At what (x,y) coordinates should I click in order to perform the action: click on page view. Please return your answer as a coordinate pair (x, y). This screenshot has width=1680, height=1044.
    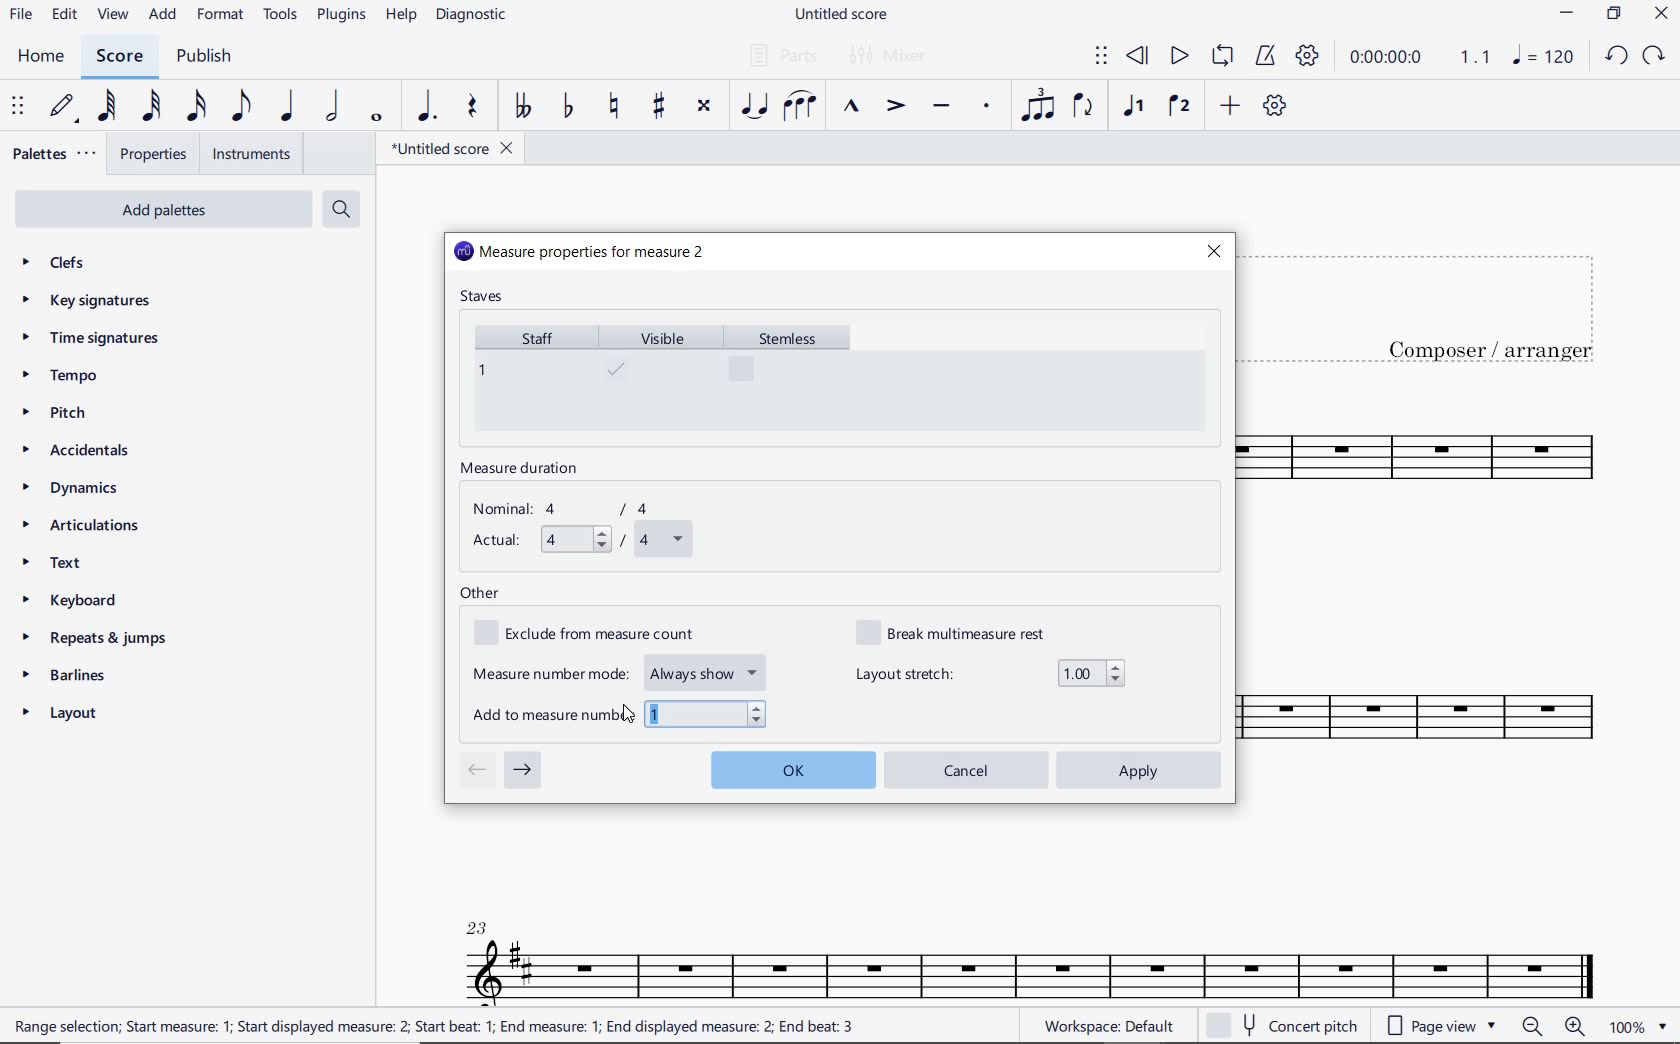
    Looking at the image, I should click on (1438, 1025).